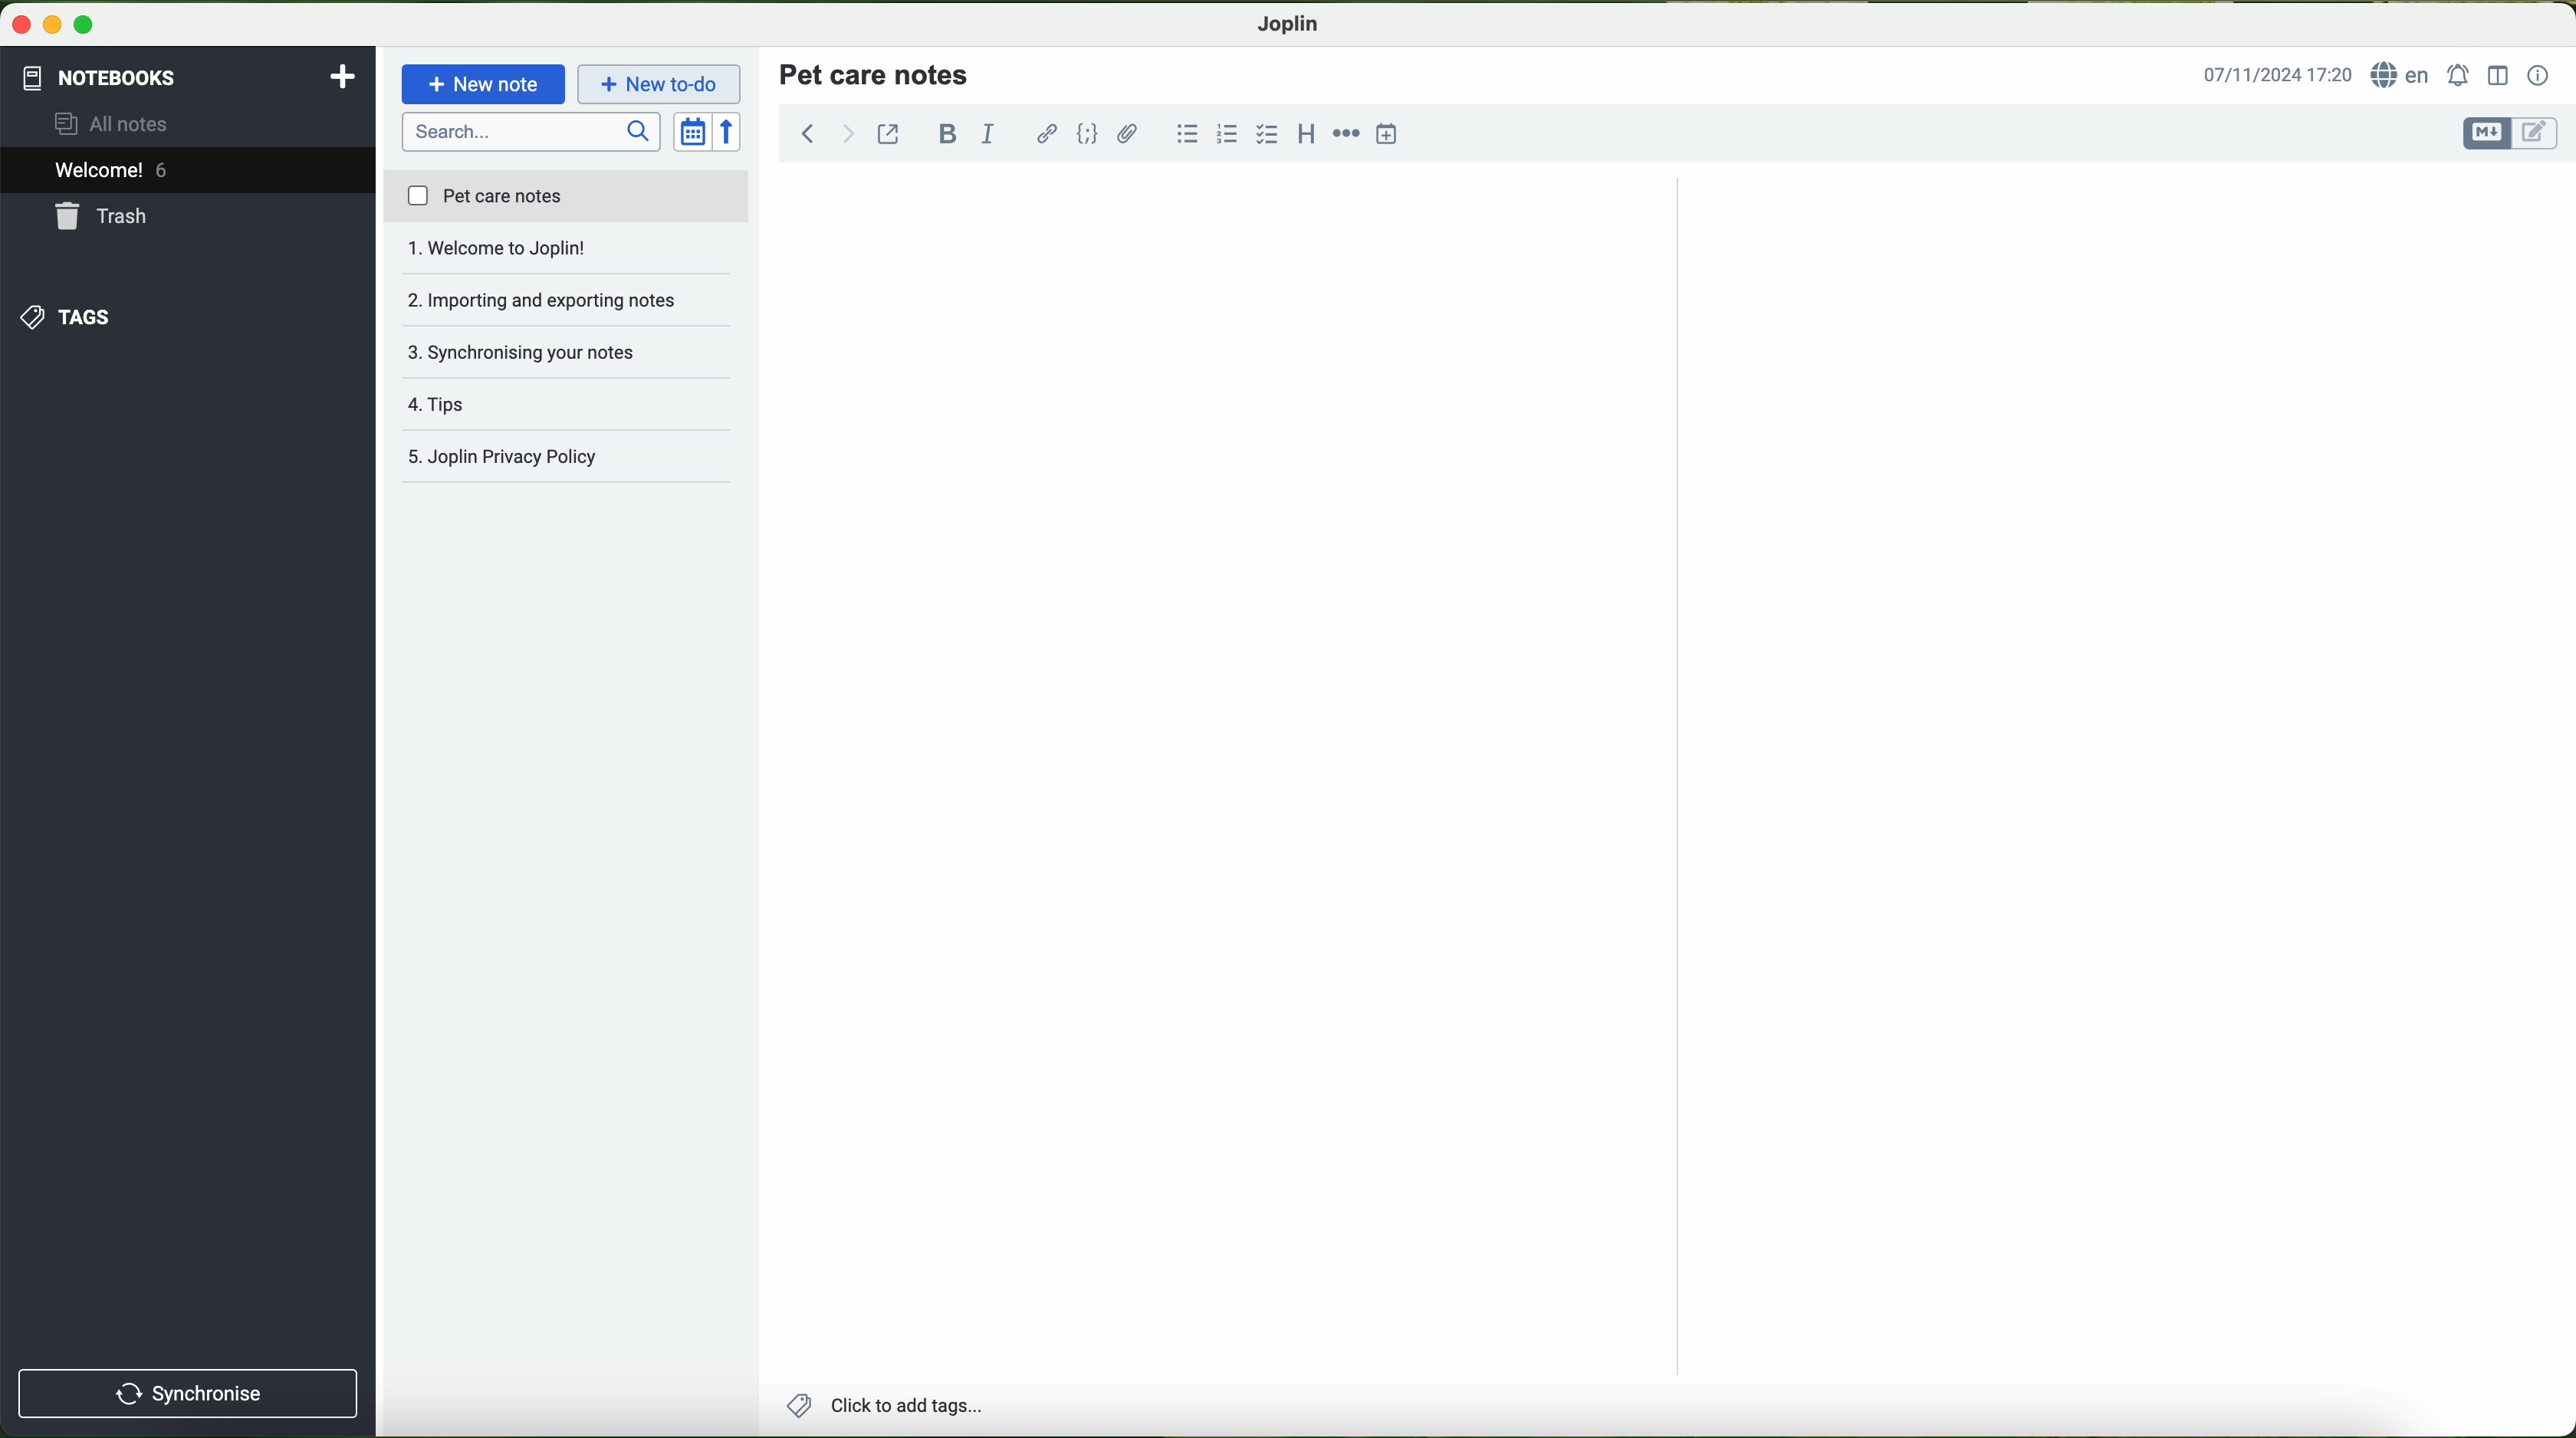 The height and width of the screenshot is (1438, 2576). Describe the element at coordinates (97, 74) in the screenshot. I see `notebooks` at that location.